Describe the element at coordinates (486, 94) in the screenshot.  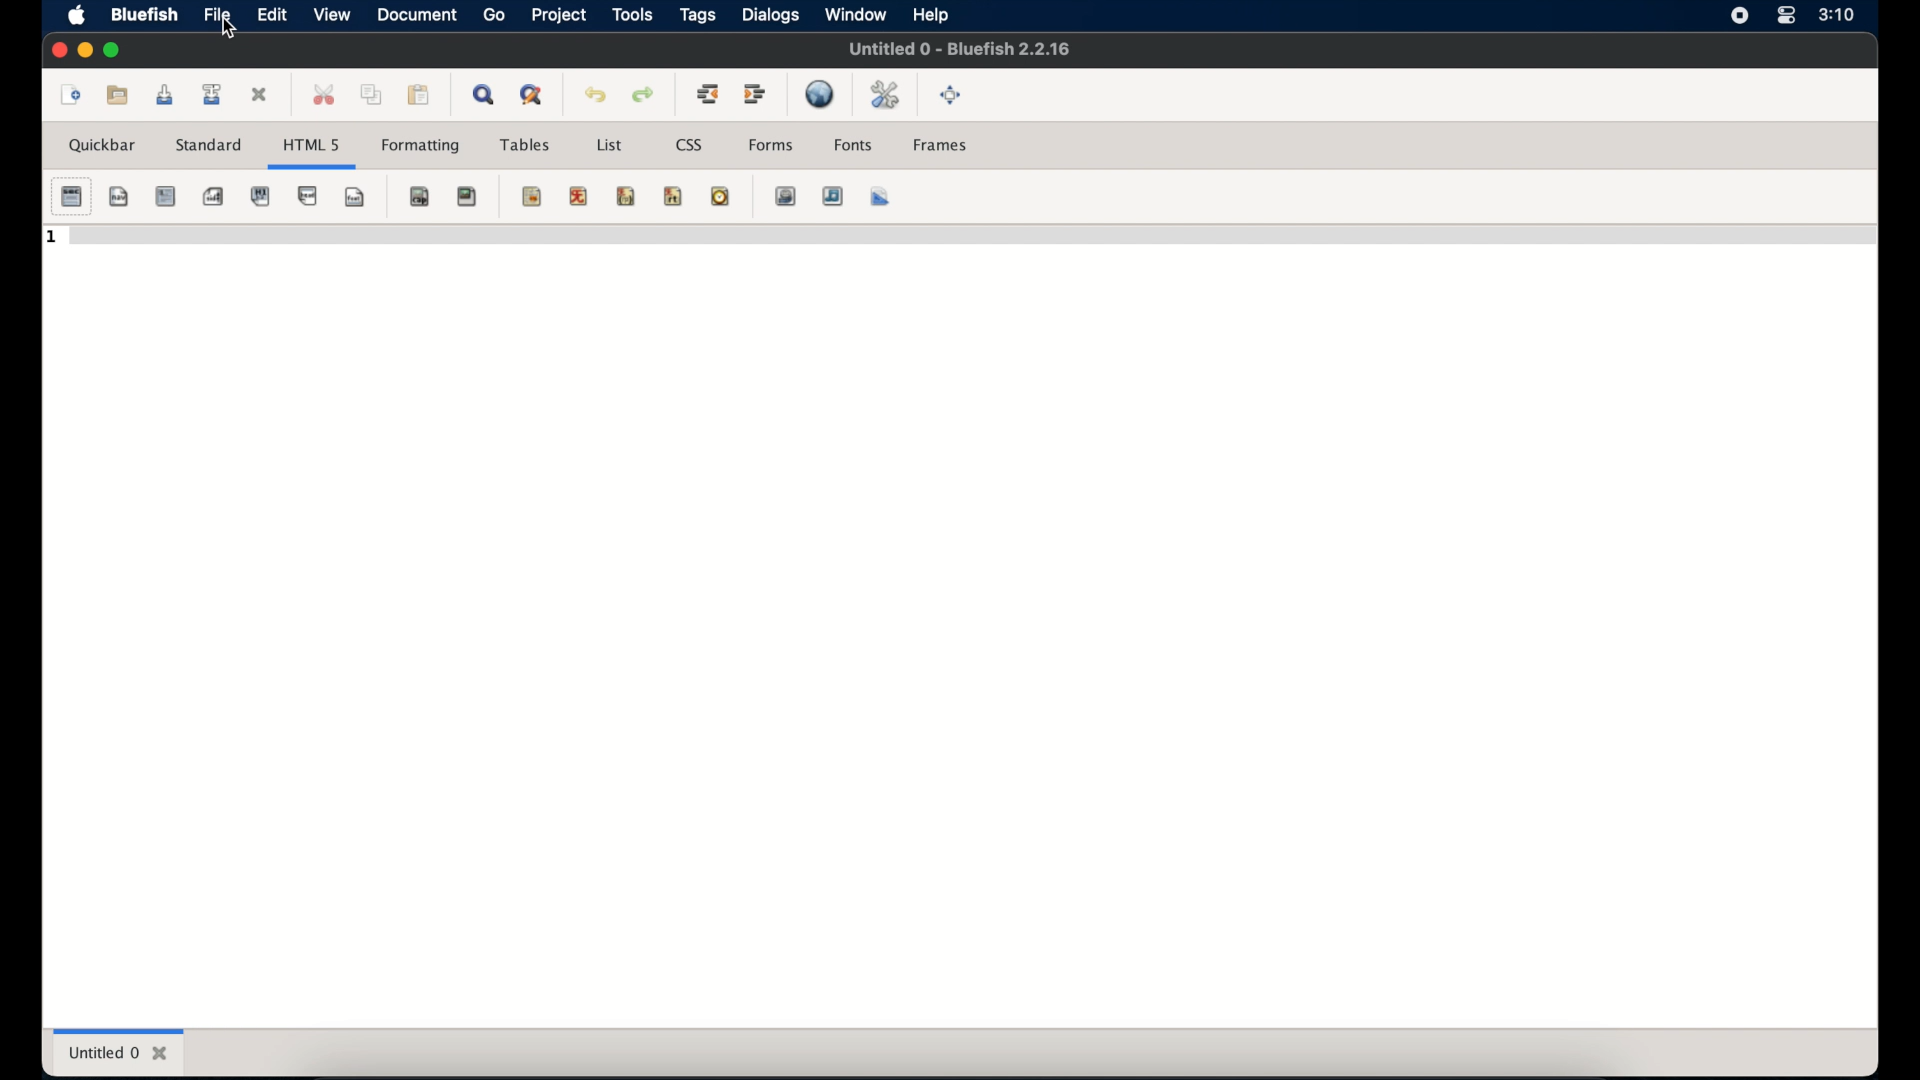
I see `show find bar` at that location.